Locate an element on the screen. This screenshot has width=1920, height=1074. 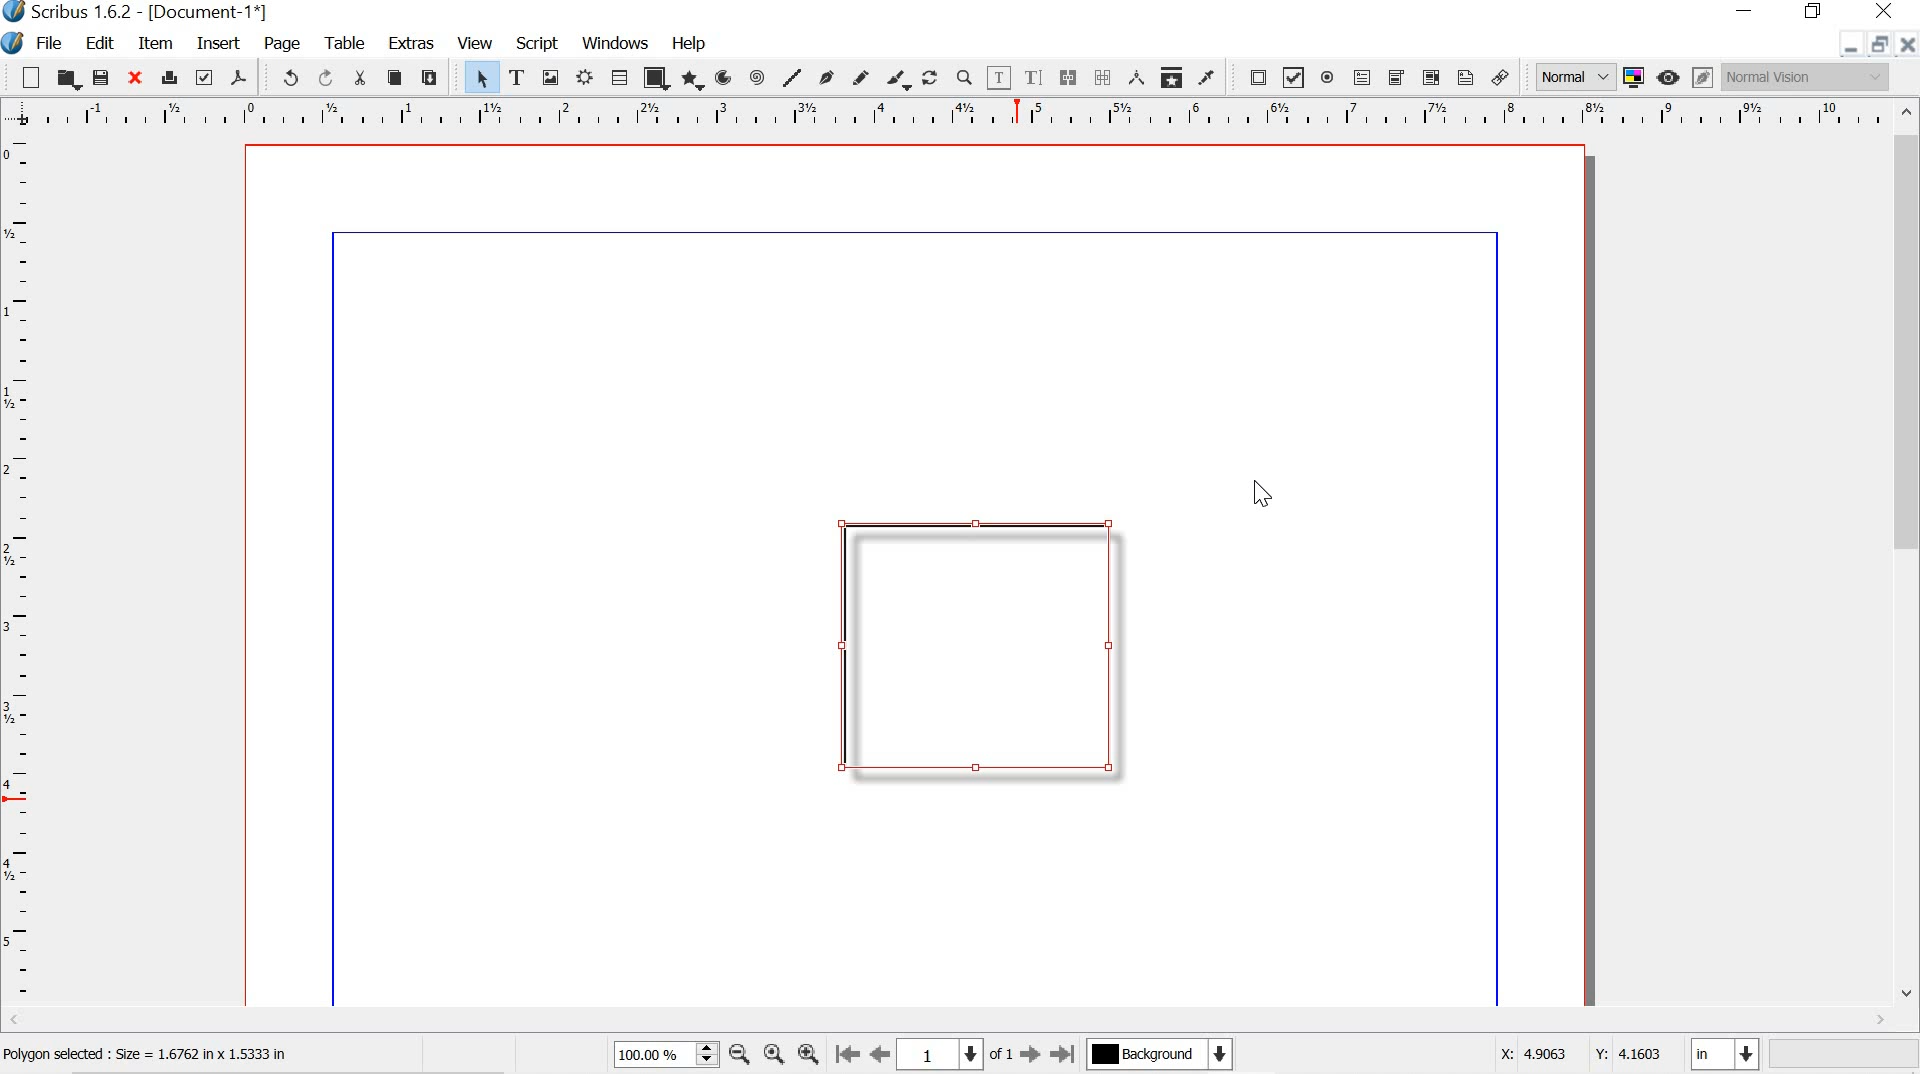
save as pdf is located at coordinates (238, 77).